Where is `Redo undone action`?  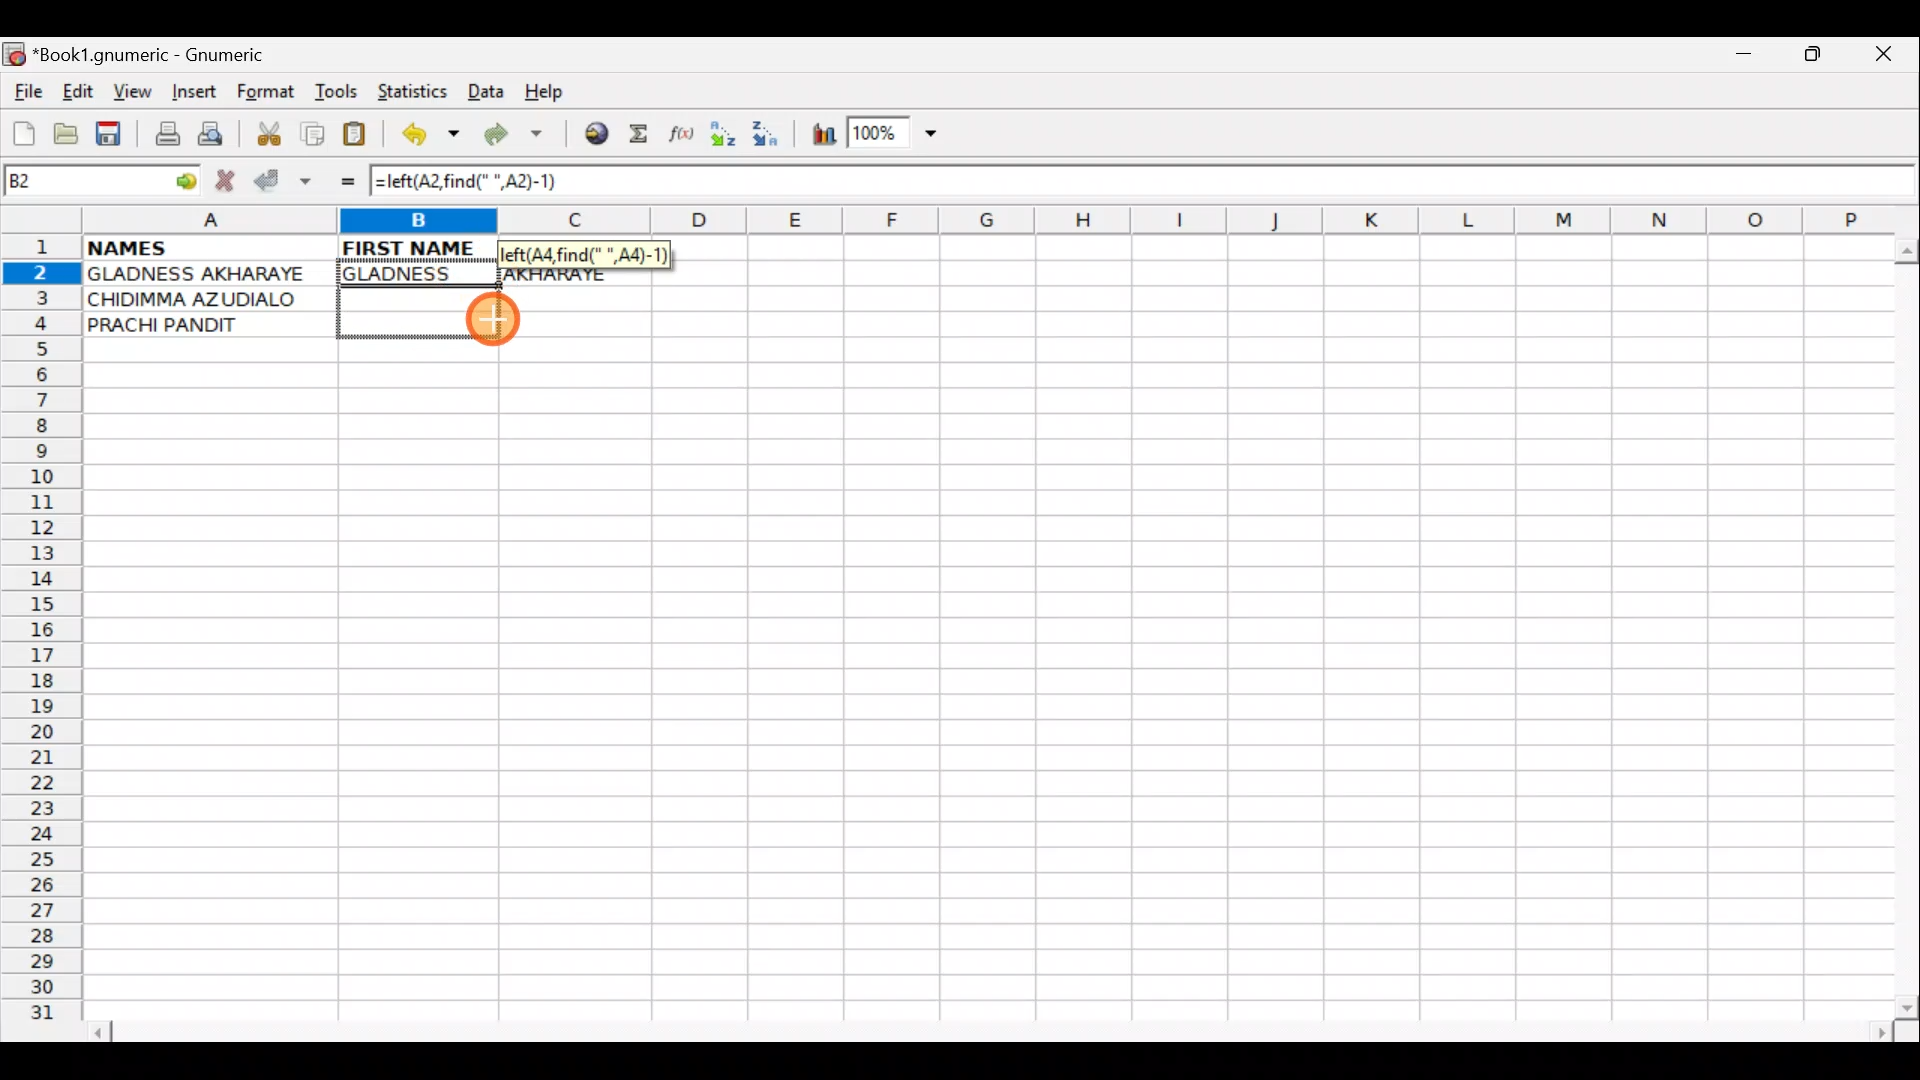
Redo undone action is located at coordinates (518, 137).